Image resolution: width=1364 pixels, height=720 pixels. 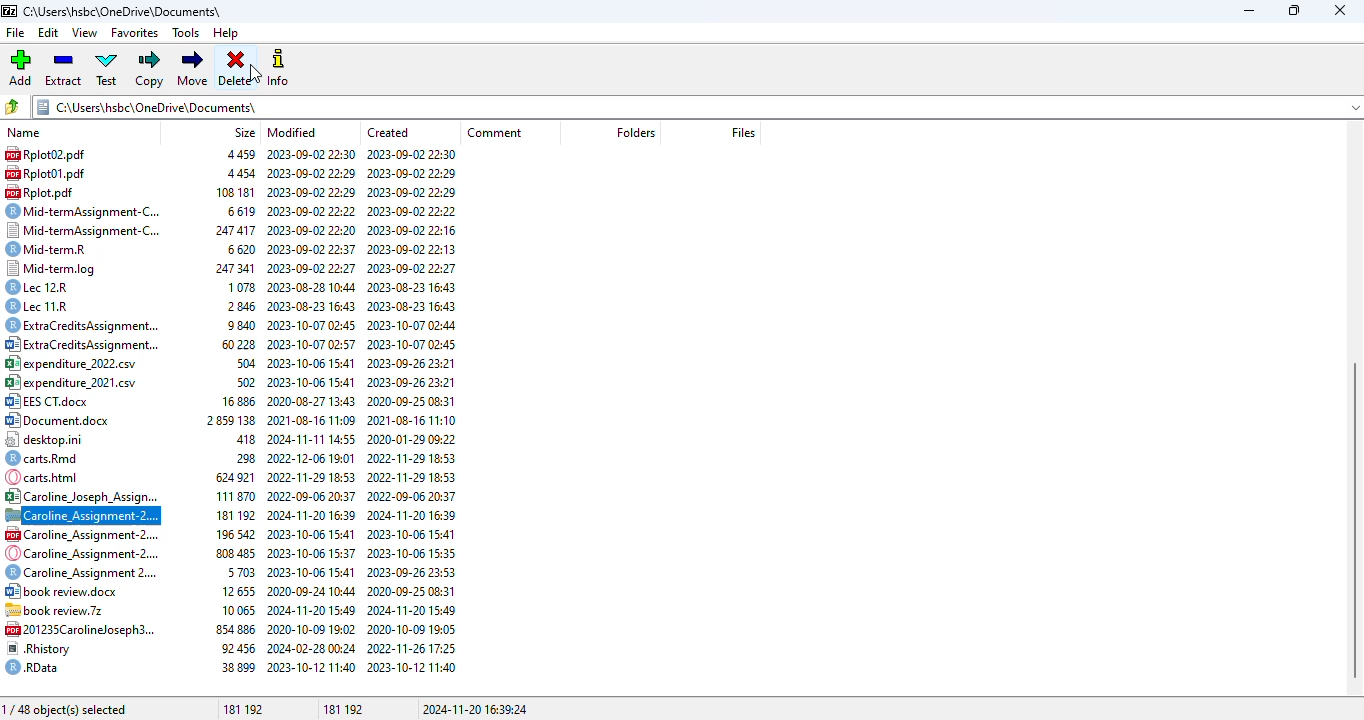 What do you see at coordinates (310, 154) in the screenshot?
I see `2023-09-02 22:50` at bounding box center [310, 154].